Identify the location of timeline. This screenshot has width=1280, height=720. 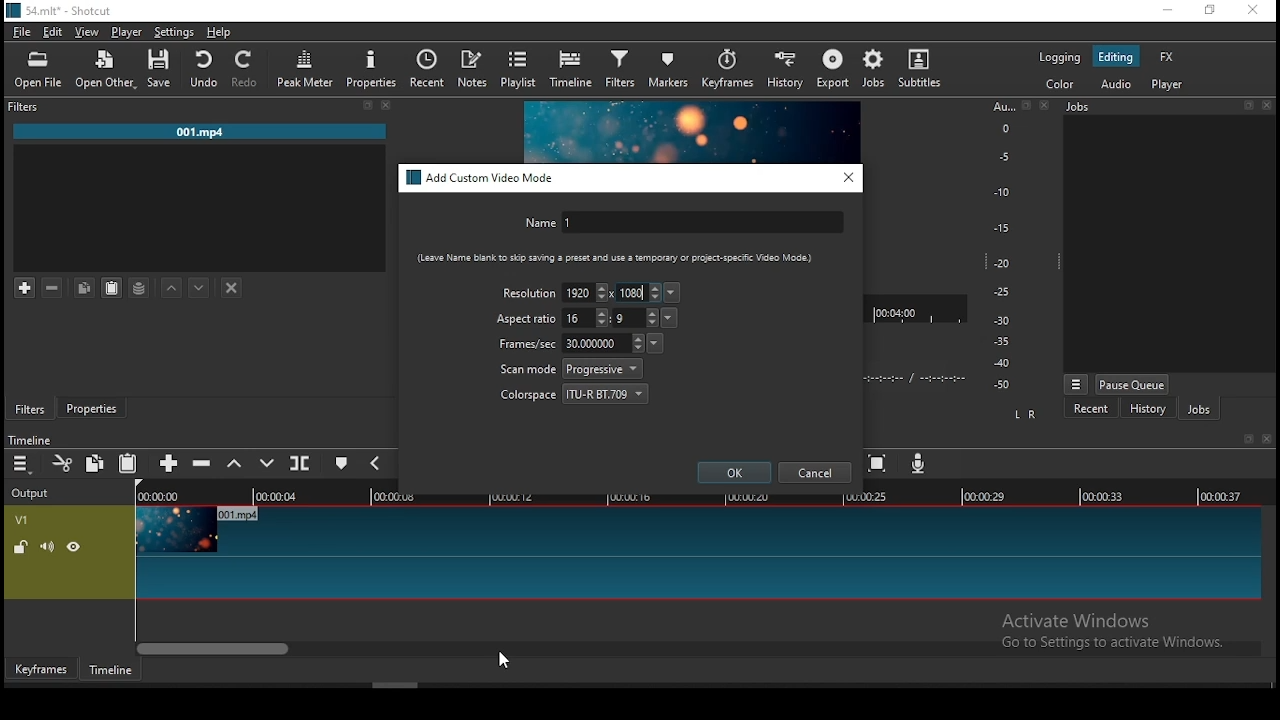
(111, 670).